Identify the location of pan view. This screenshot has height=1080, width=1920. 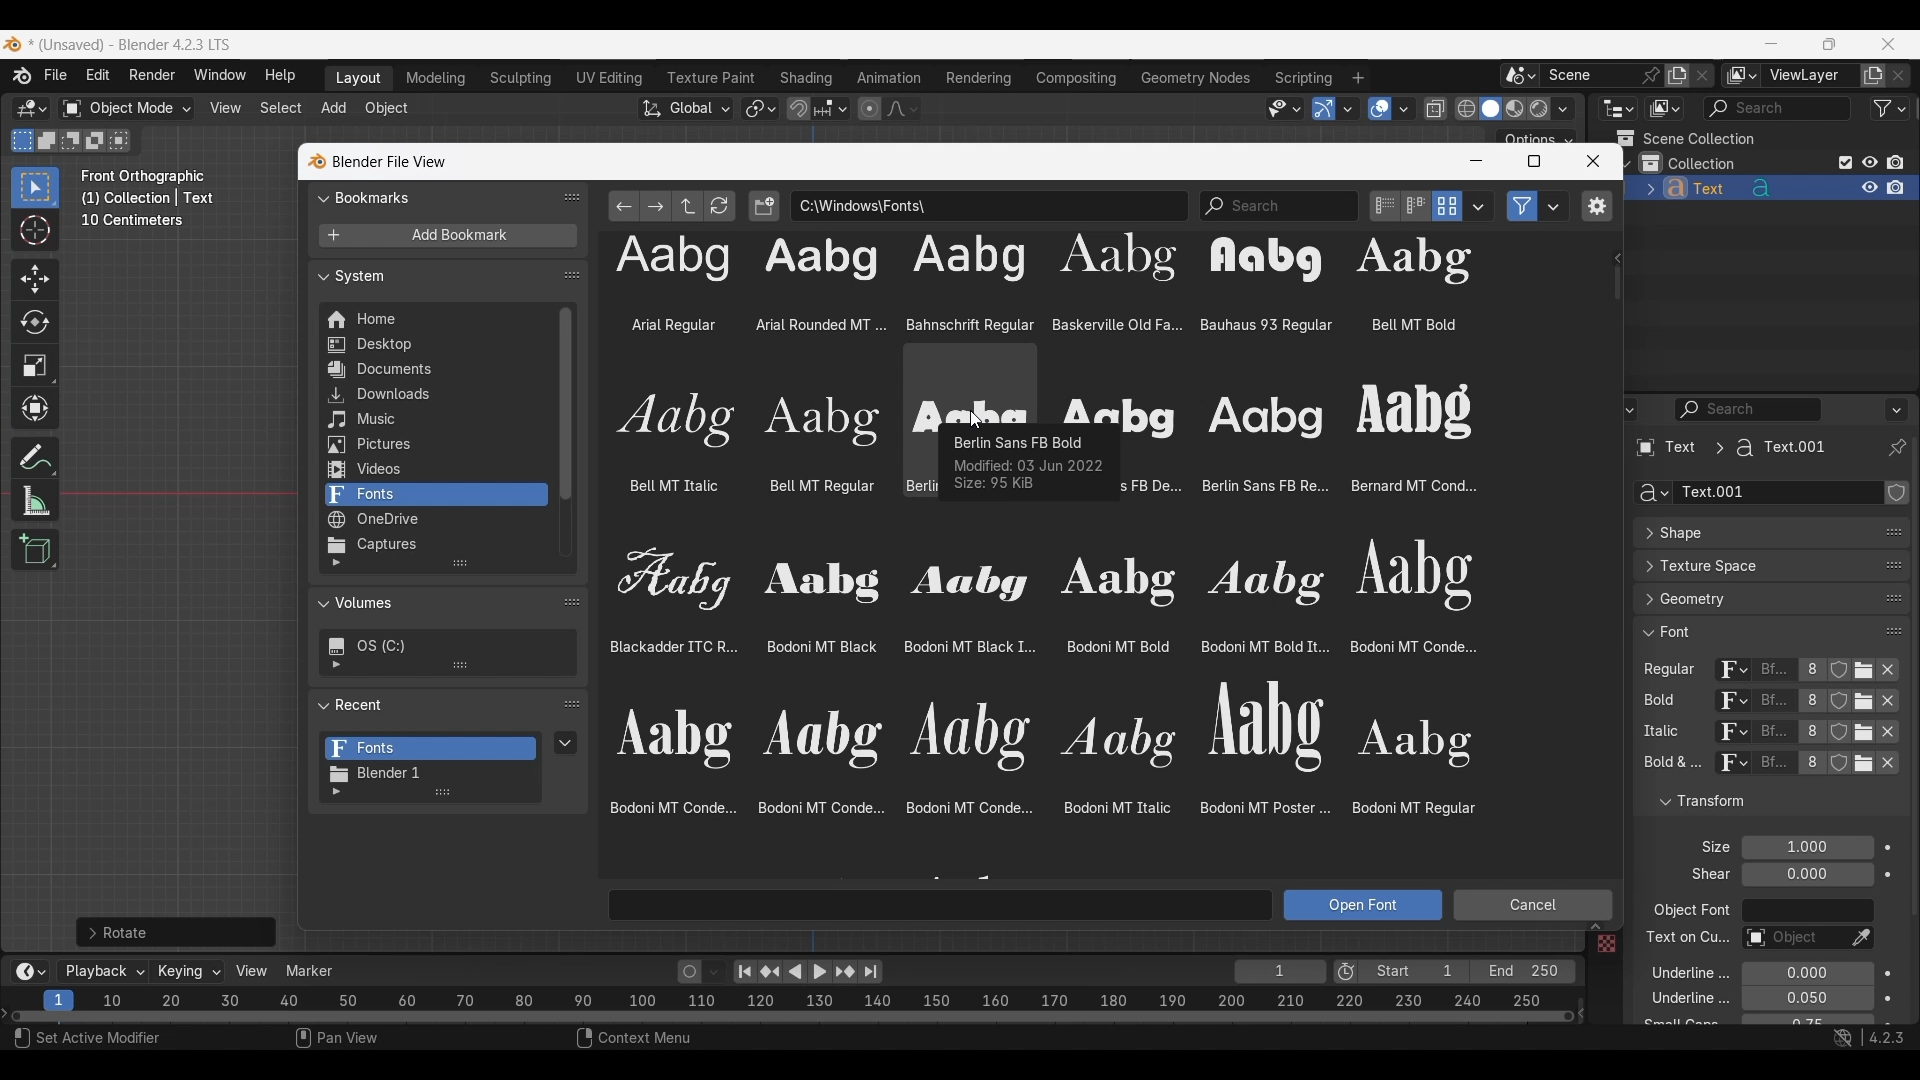
(360, 1040).